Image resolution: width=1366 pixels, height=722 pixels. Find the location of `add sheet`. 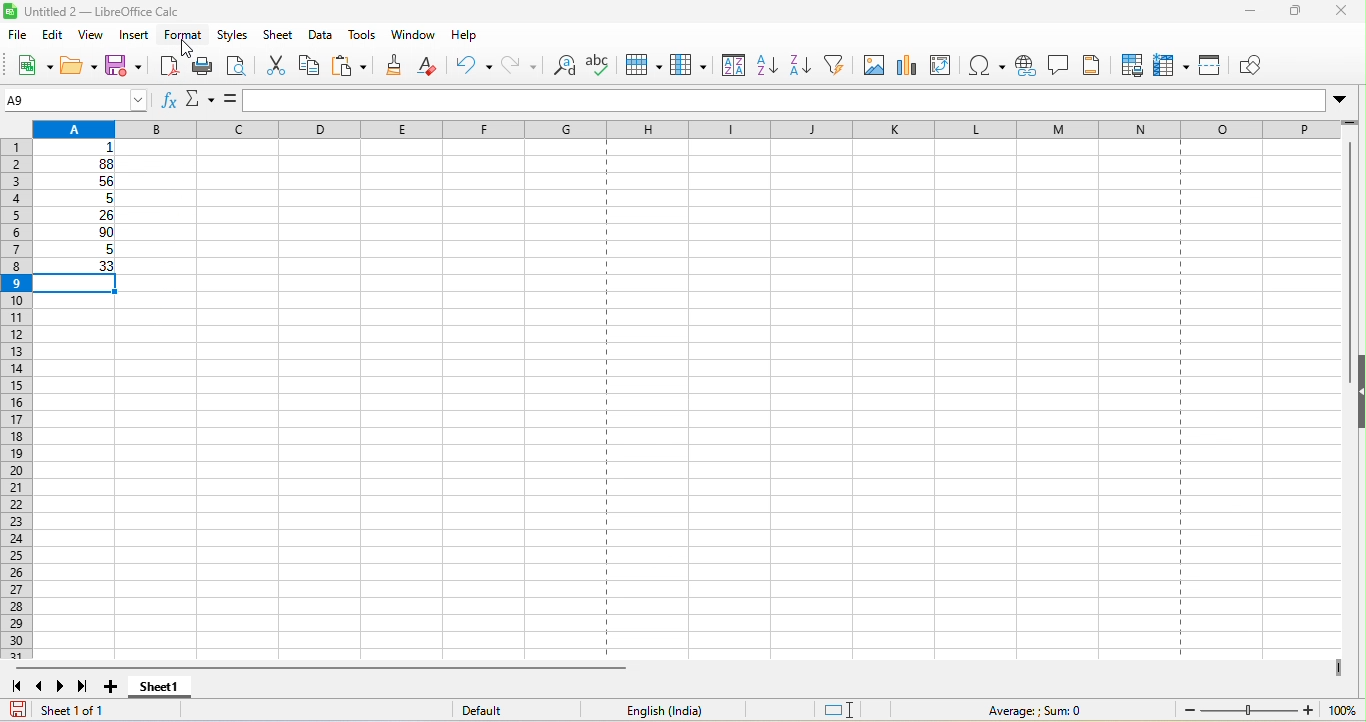

add sheet is located at coordinates (113, 687).